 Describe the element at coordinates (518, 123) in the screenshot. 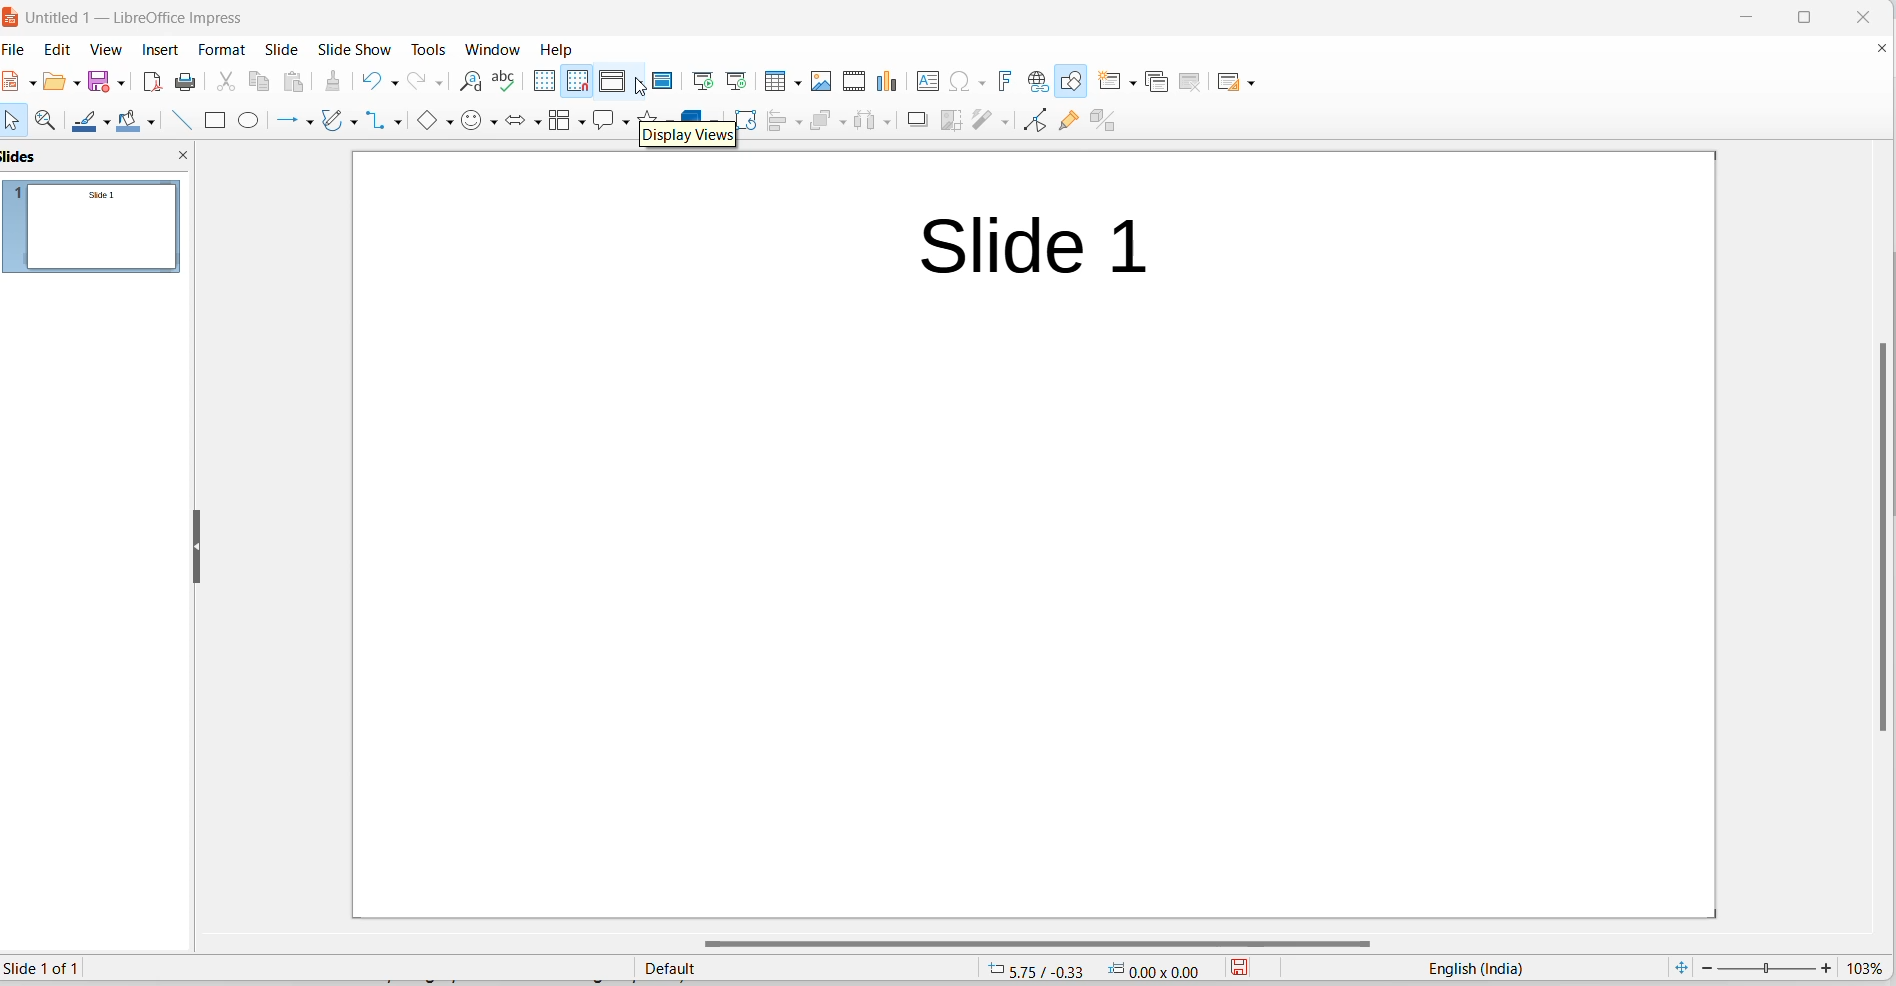

I see `block arrows` at that location.